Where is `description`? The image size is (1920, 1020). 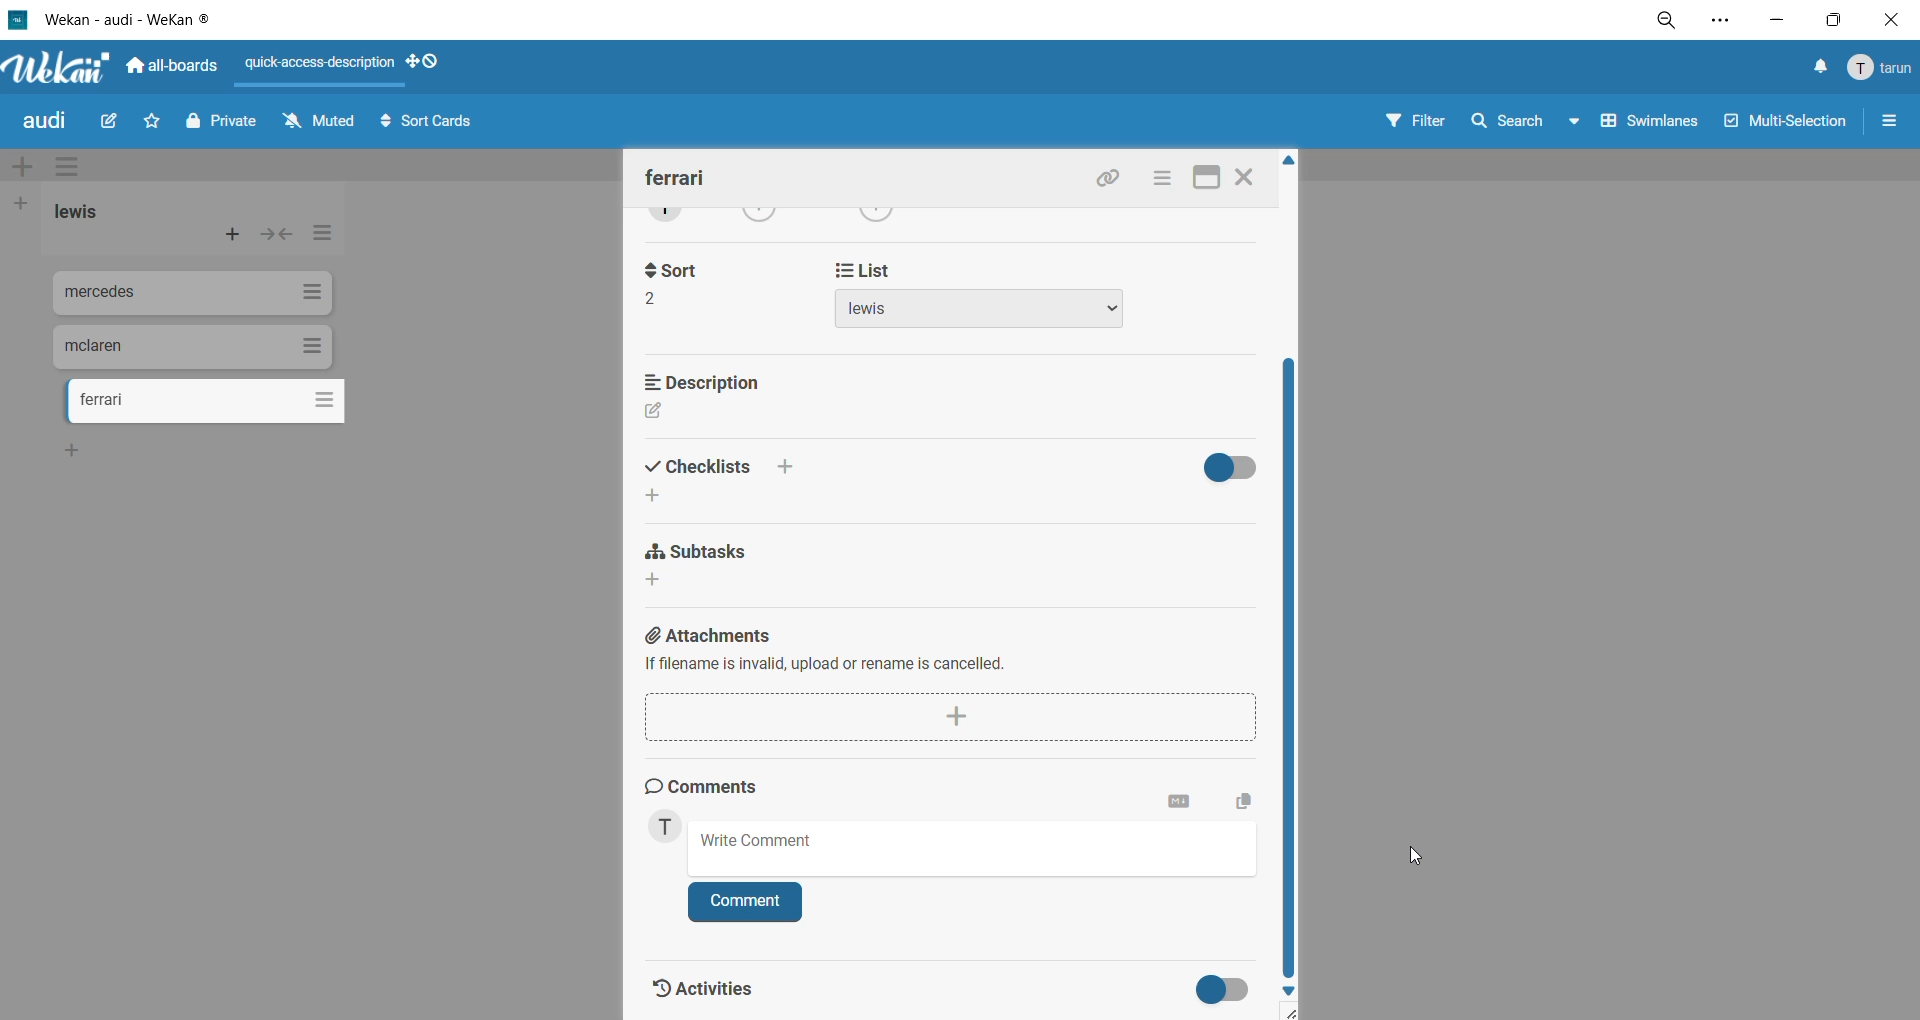
description is located at coordinates (714, 379).